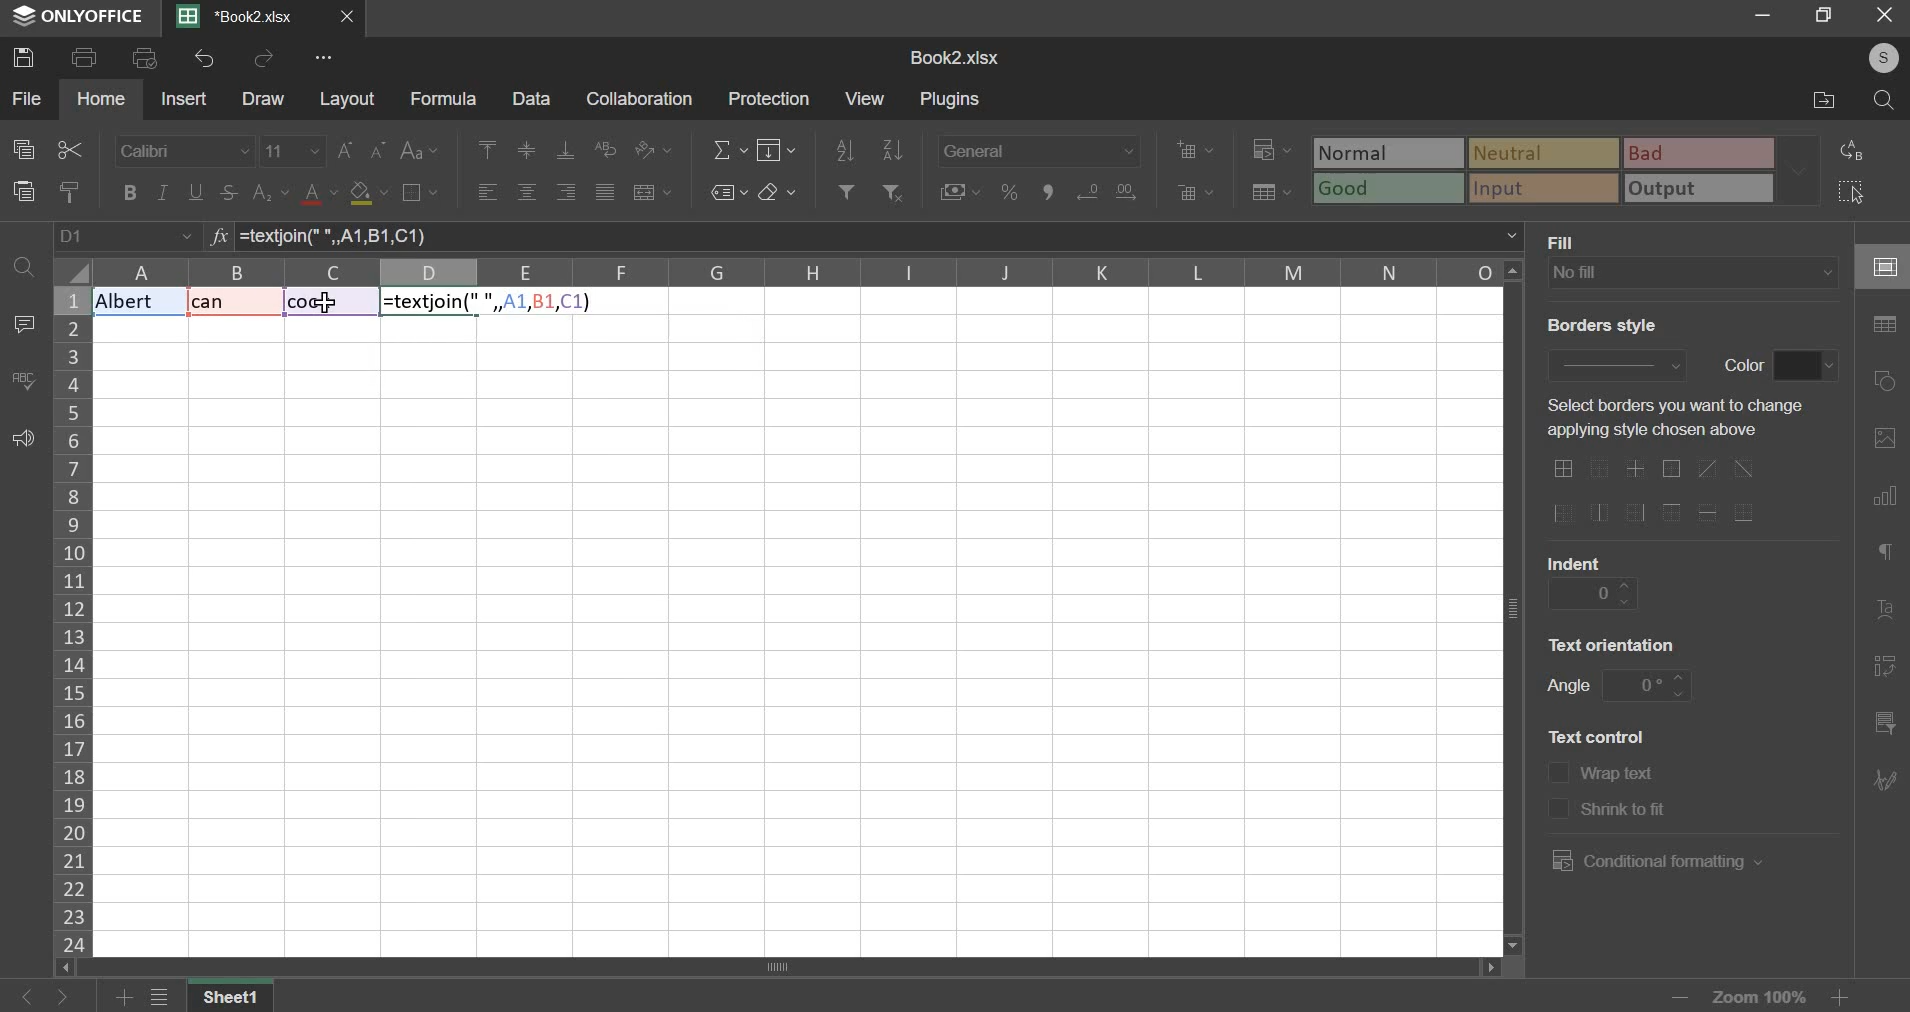 The width and height of the screenshot is (1910, 1012). I want to click on go back, so click(25, 996).